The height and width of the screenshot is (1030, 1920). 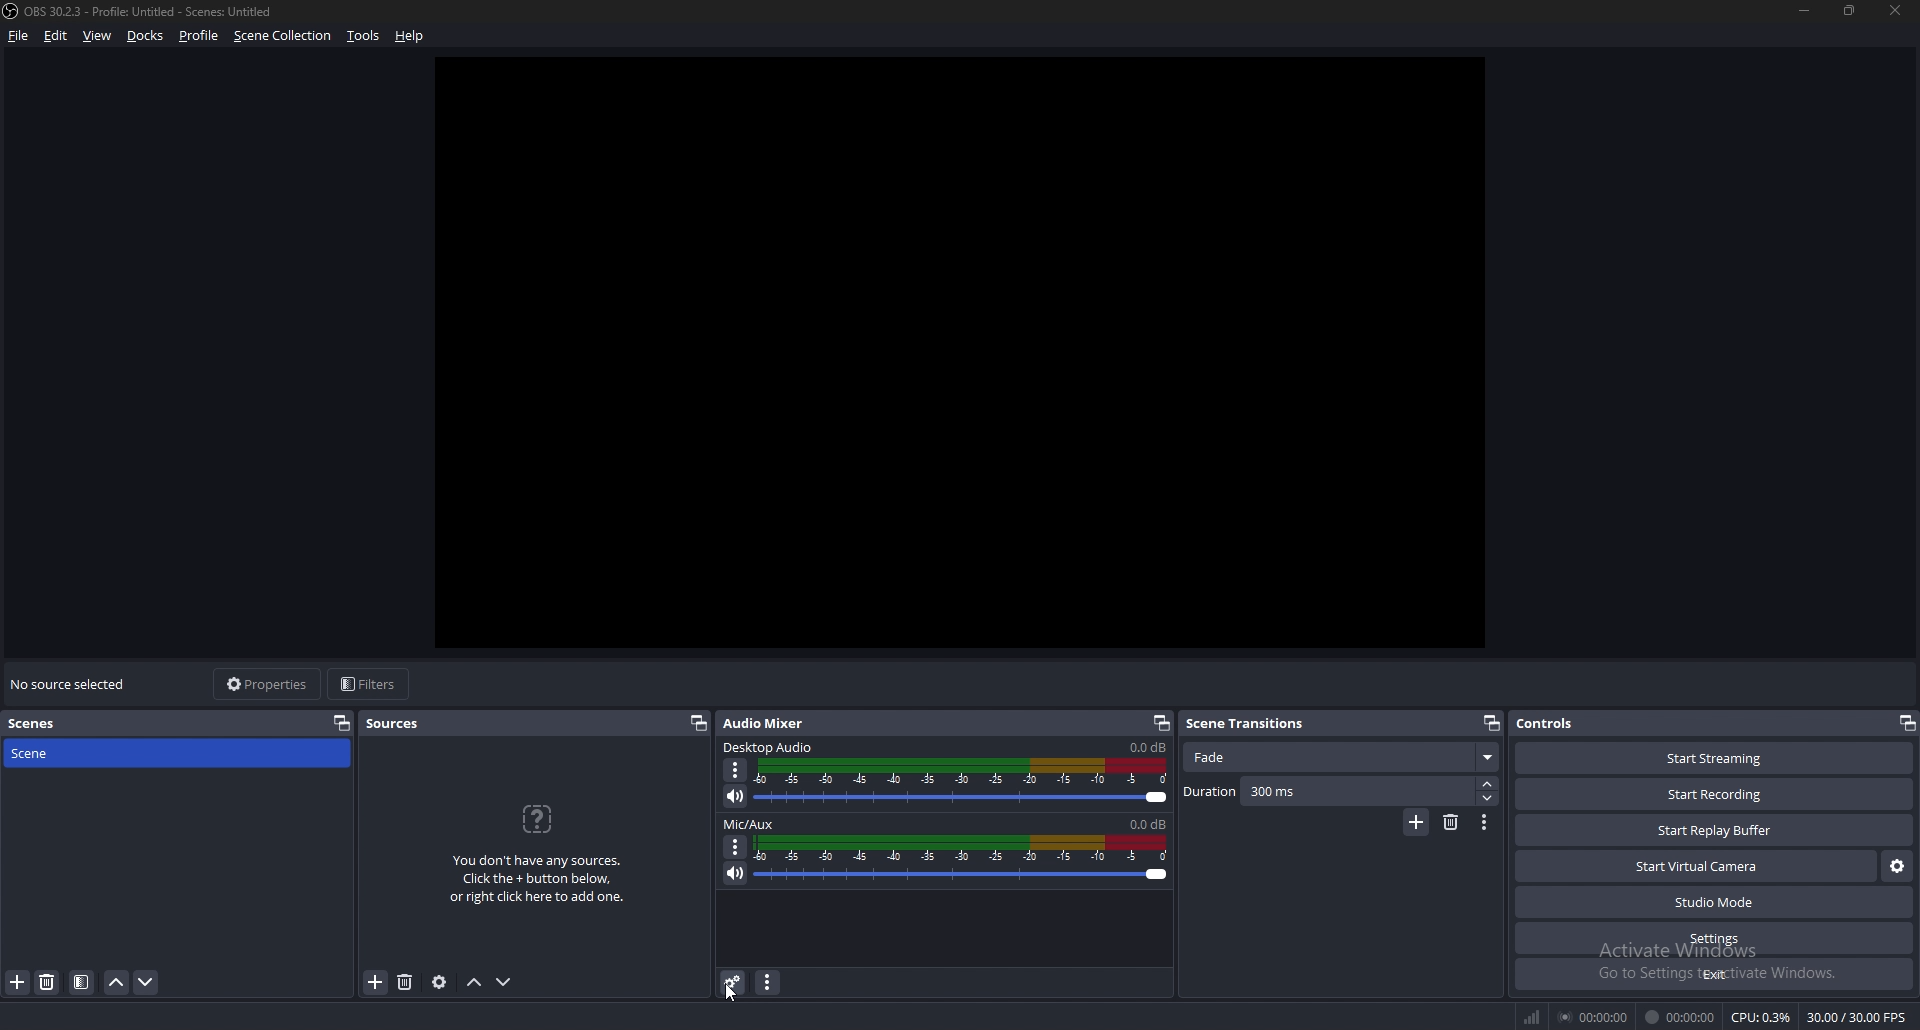 I want to click on scene collection, so click(x=282, y=36).